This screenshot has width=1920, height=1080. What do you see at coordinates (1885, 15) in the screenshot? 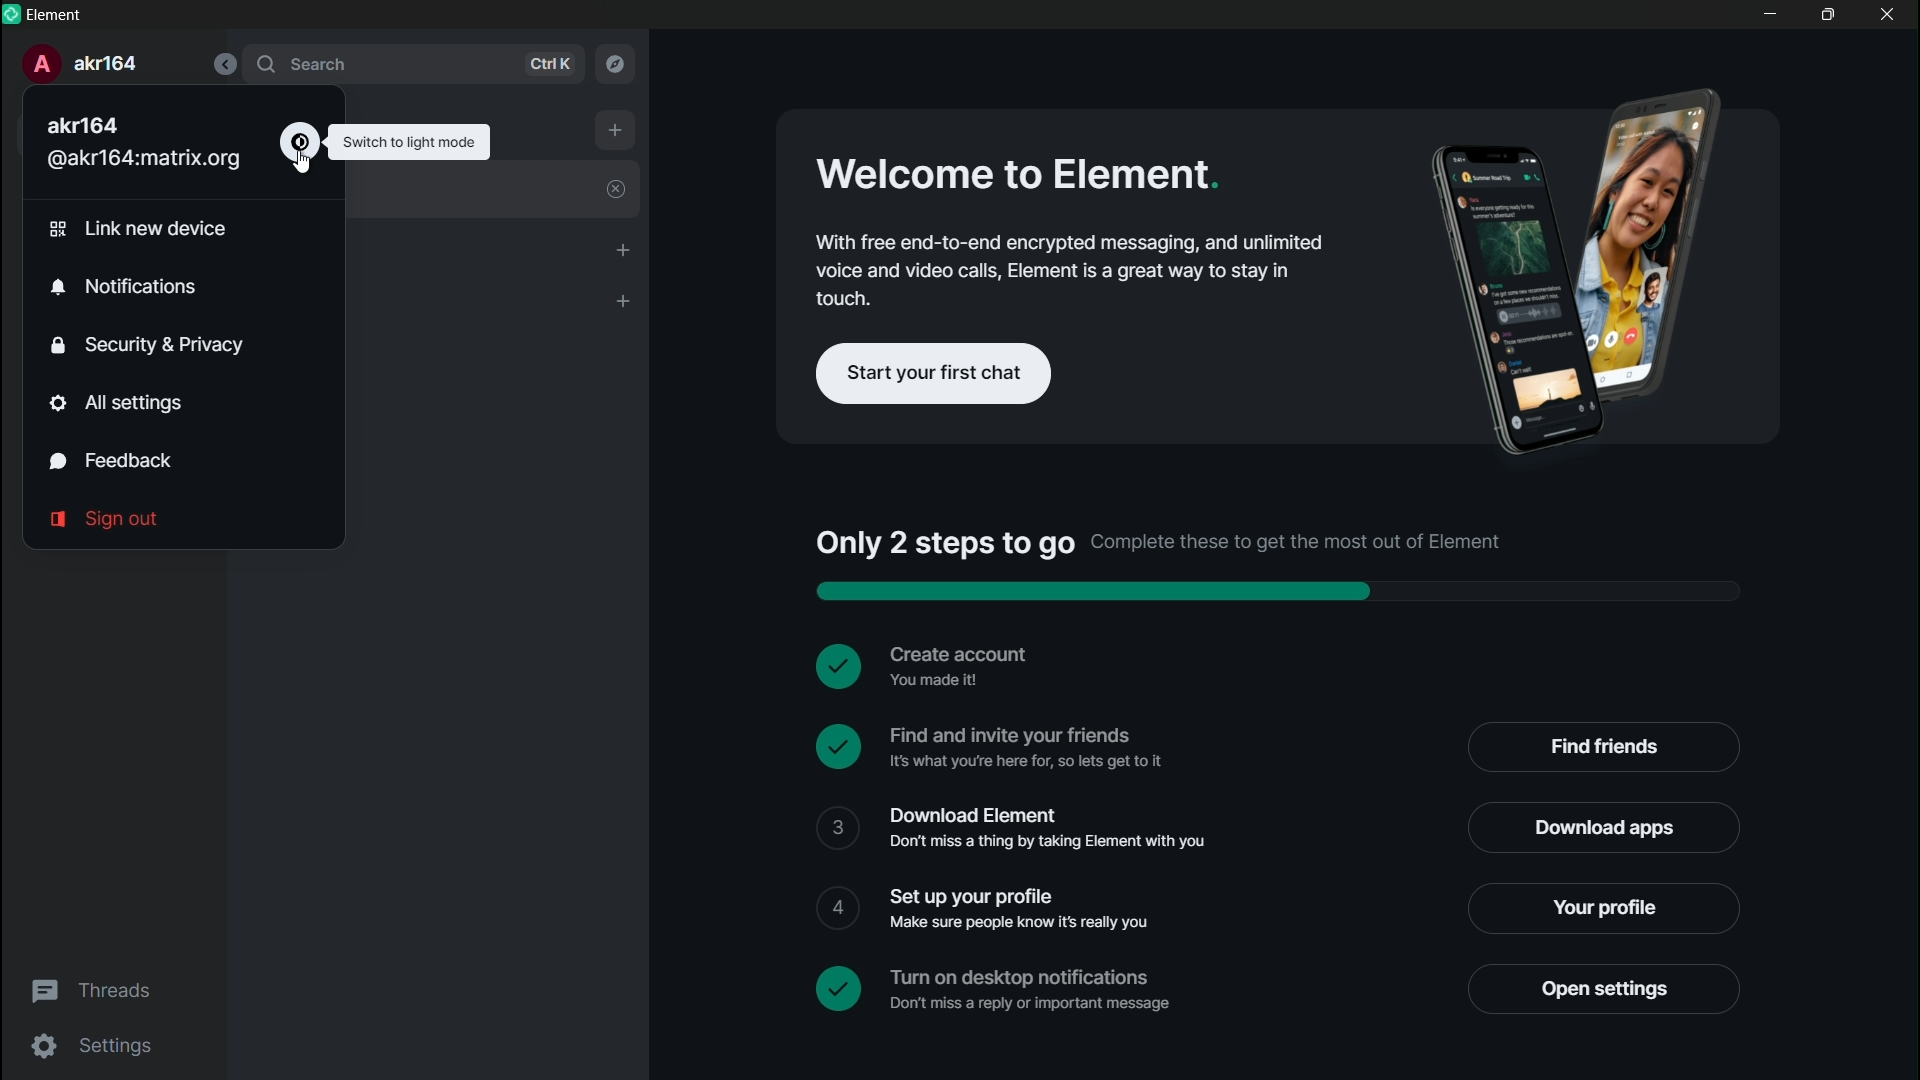
I see `close app` at bounding box center [1885, 15].